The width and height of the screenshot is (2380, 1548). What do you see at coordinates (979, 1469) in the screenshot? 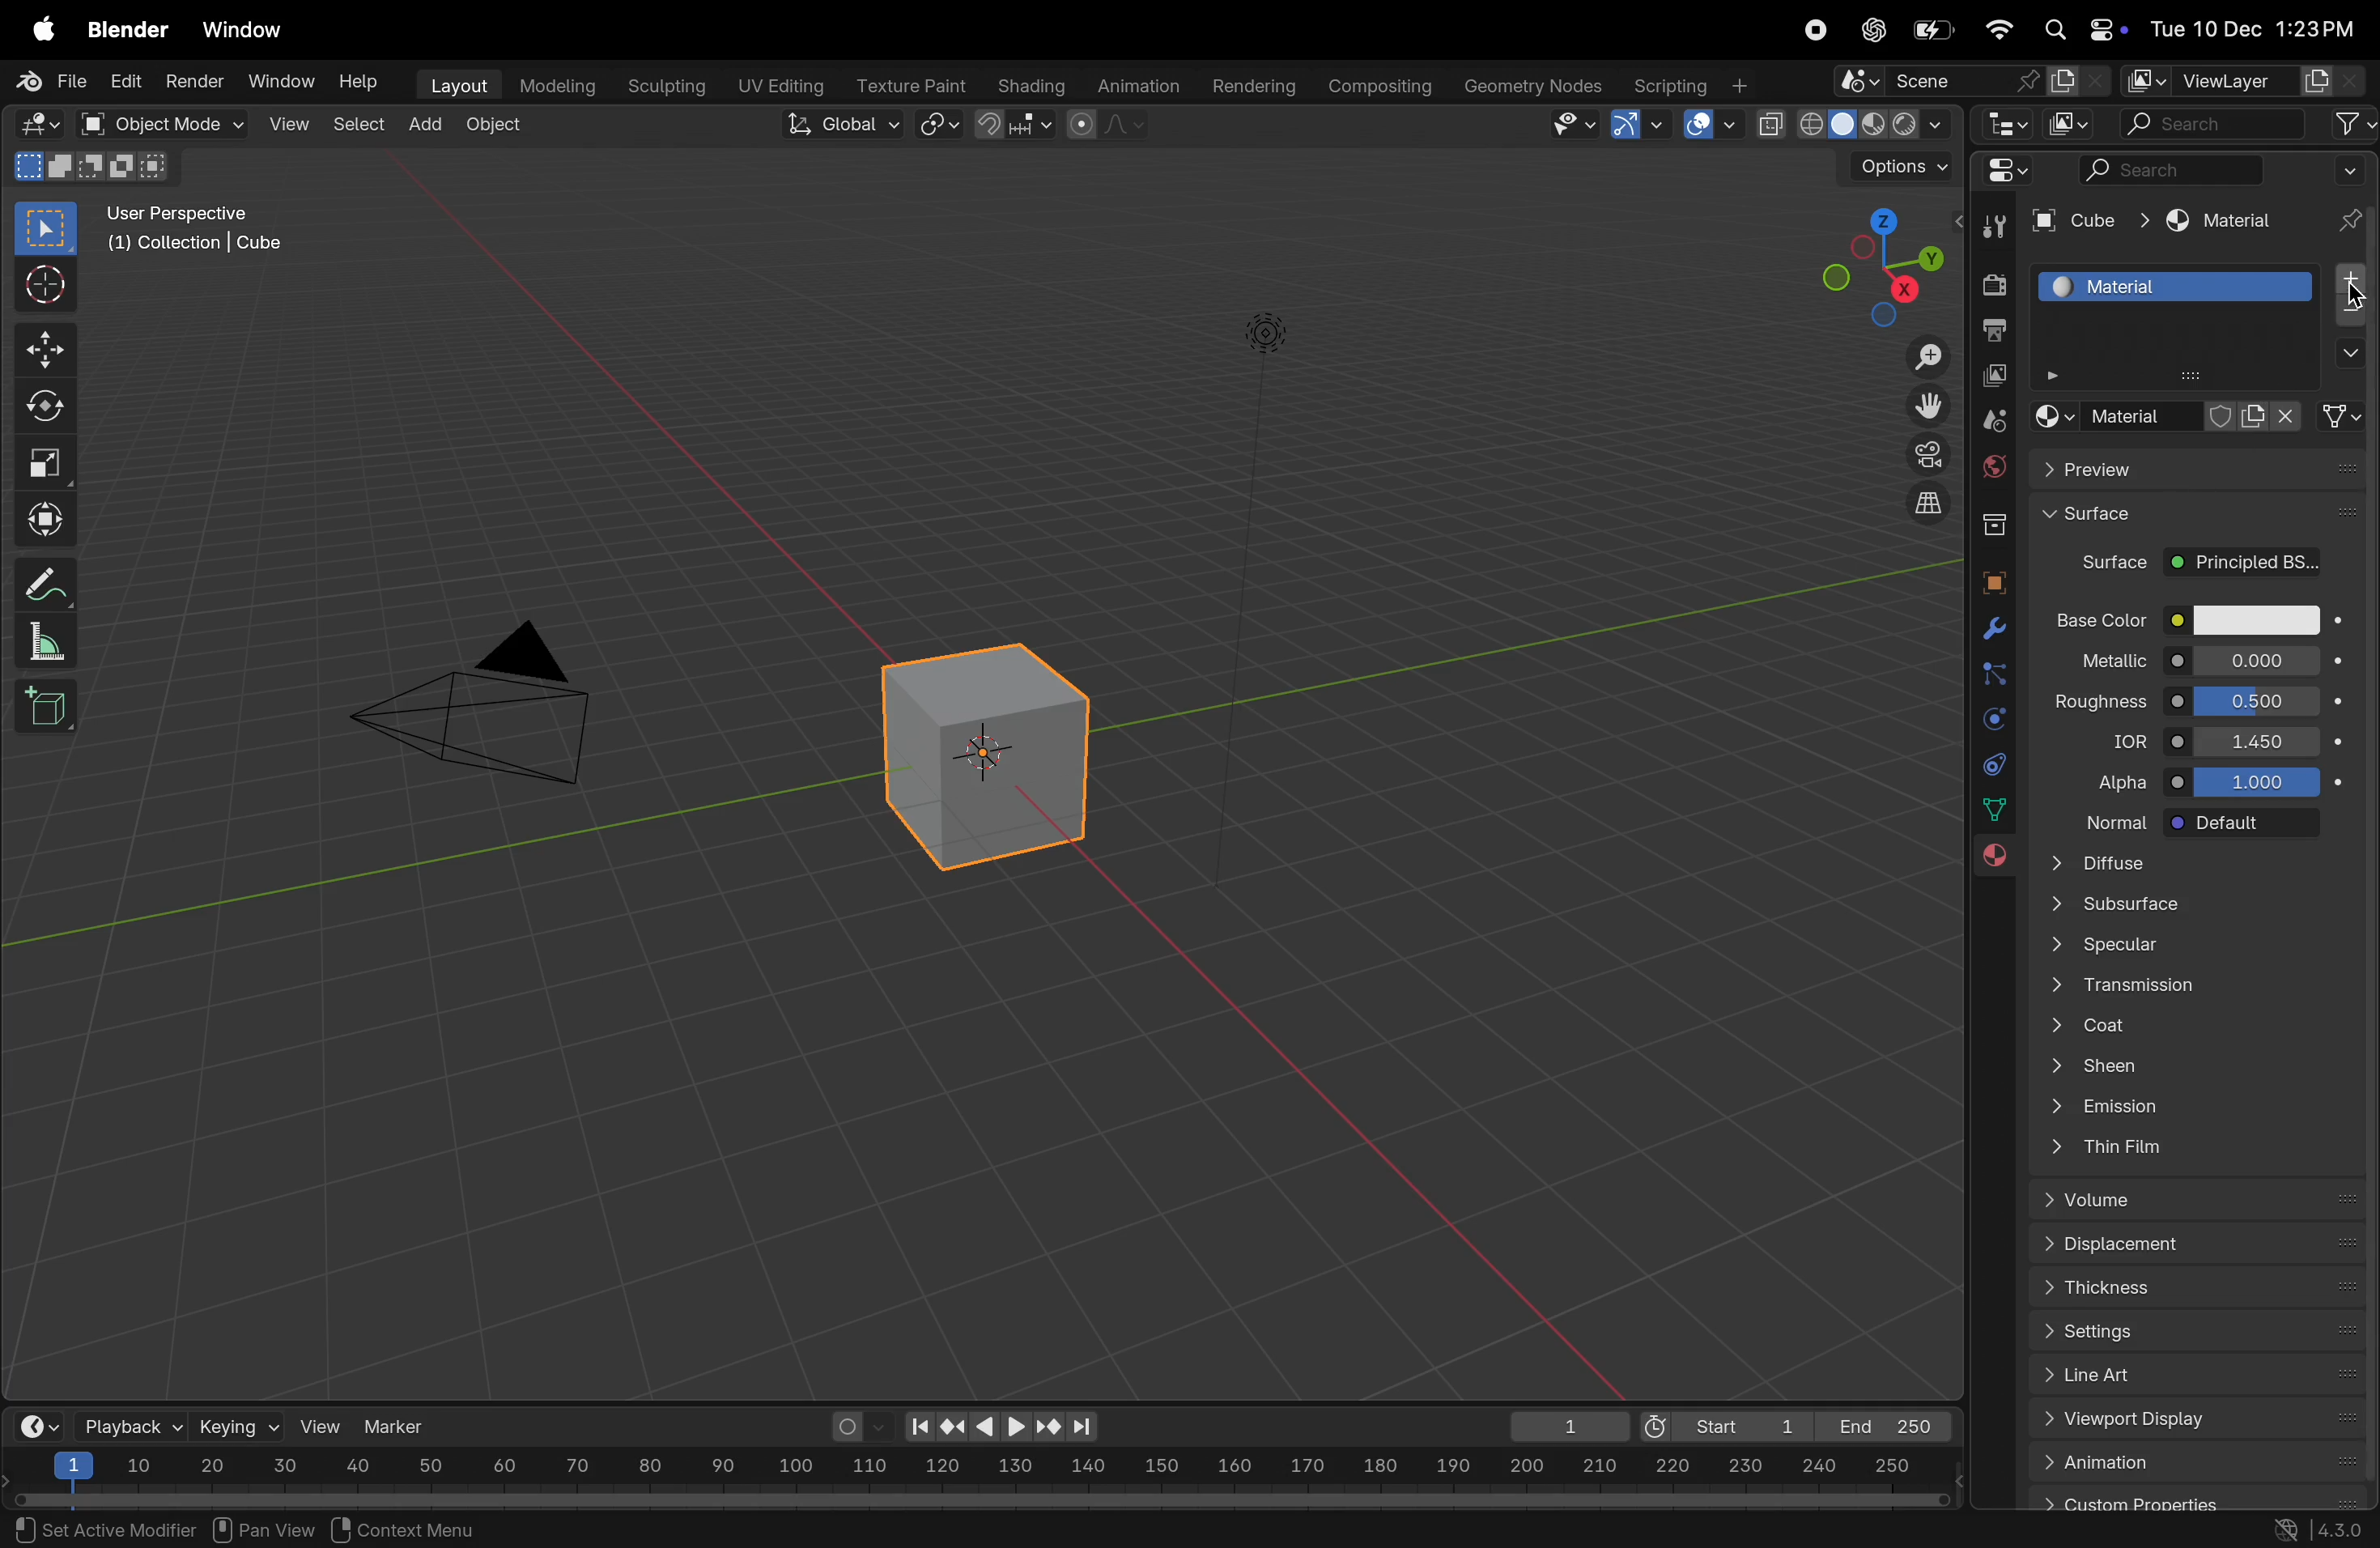
I see `scale` at bounding box center [979, 1469].